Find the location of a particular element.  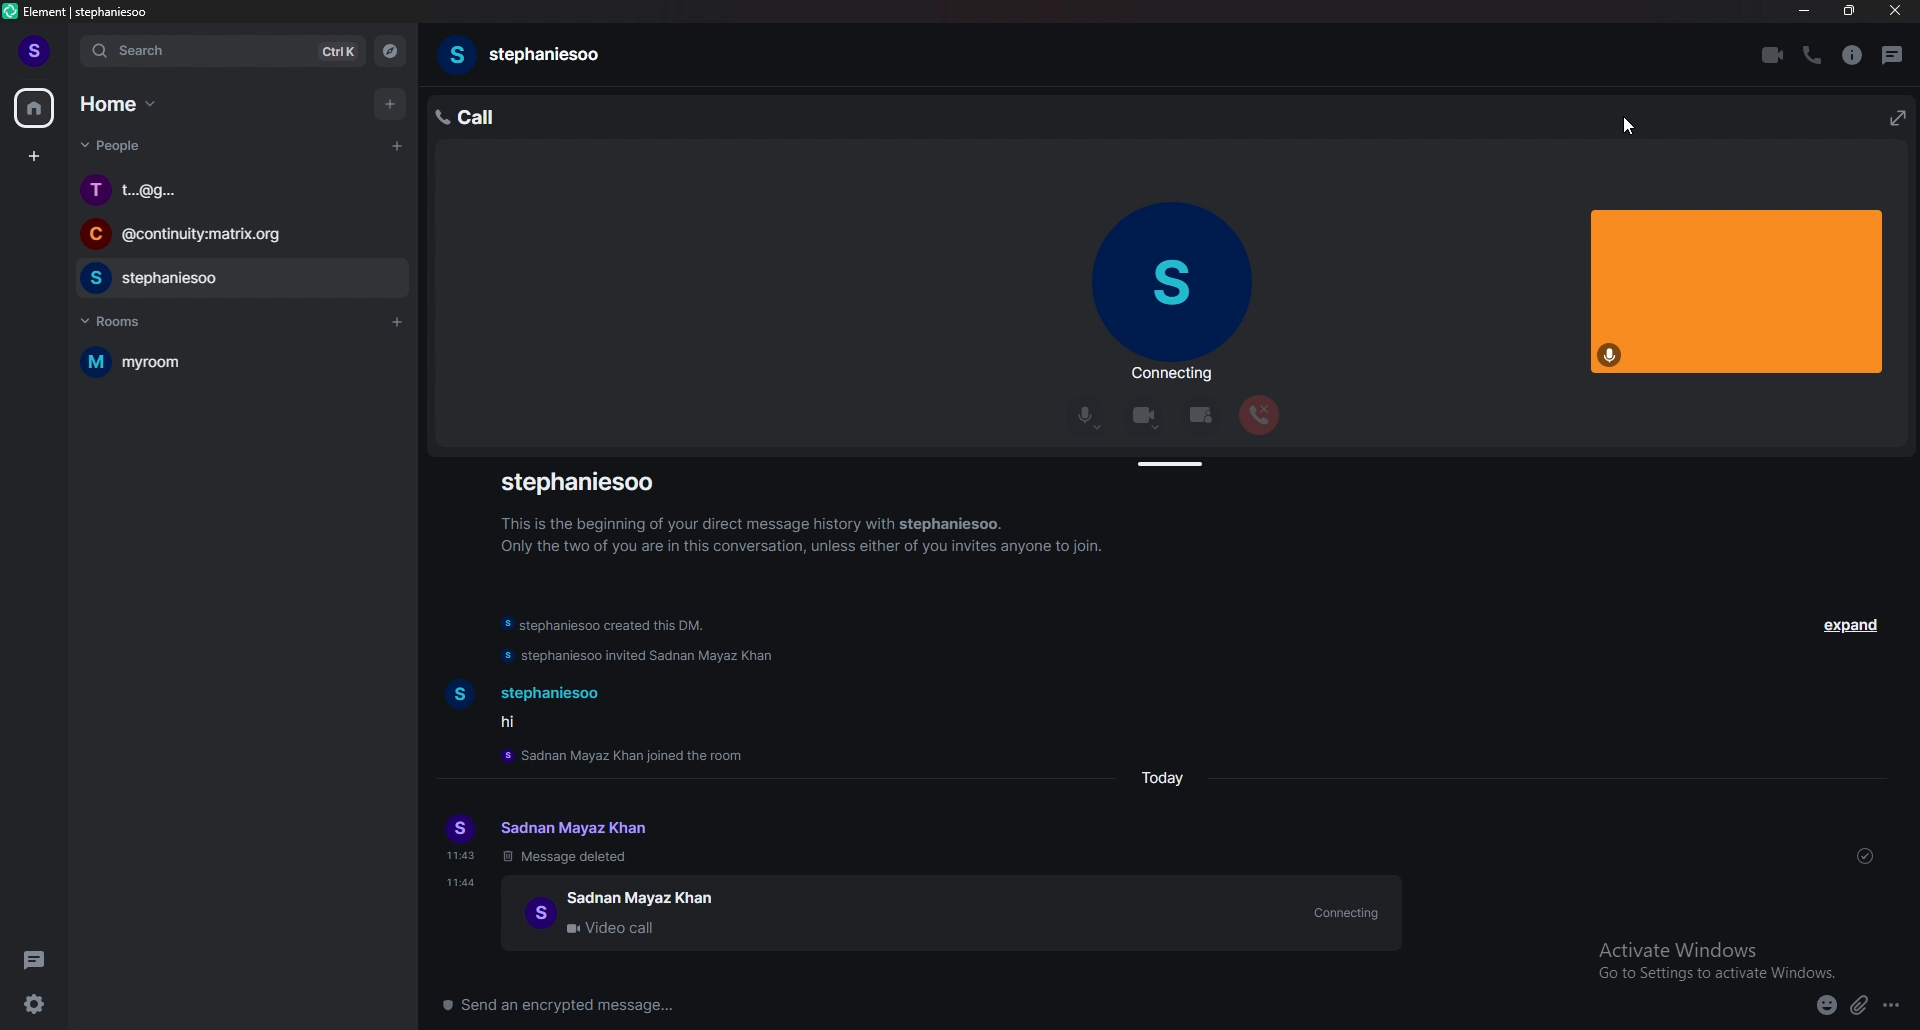

adjust is located at coordinates (1173, 466).